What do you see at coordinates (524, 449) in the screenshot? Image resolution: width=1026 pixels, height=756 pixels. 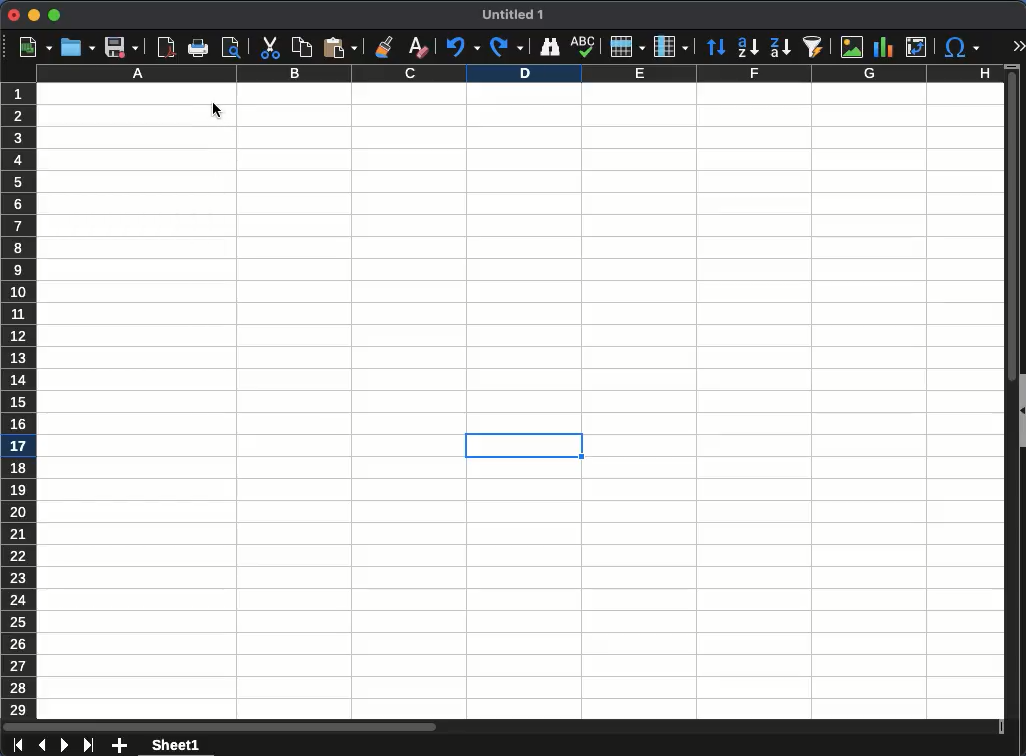 I see `cell selected` at bounding box center [524, 449].